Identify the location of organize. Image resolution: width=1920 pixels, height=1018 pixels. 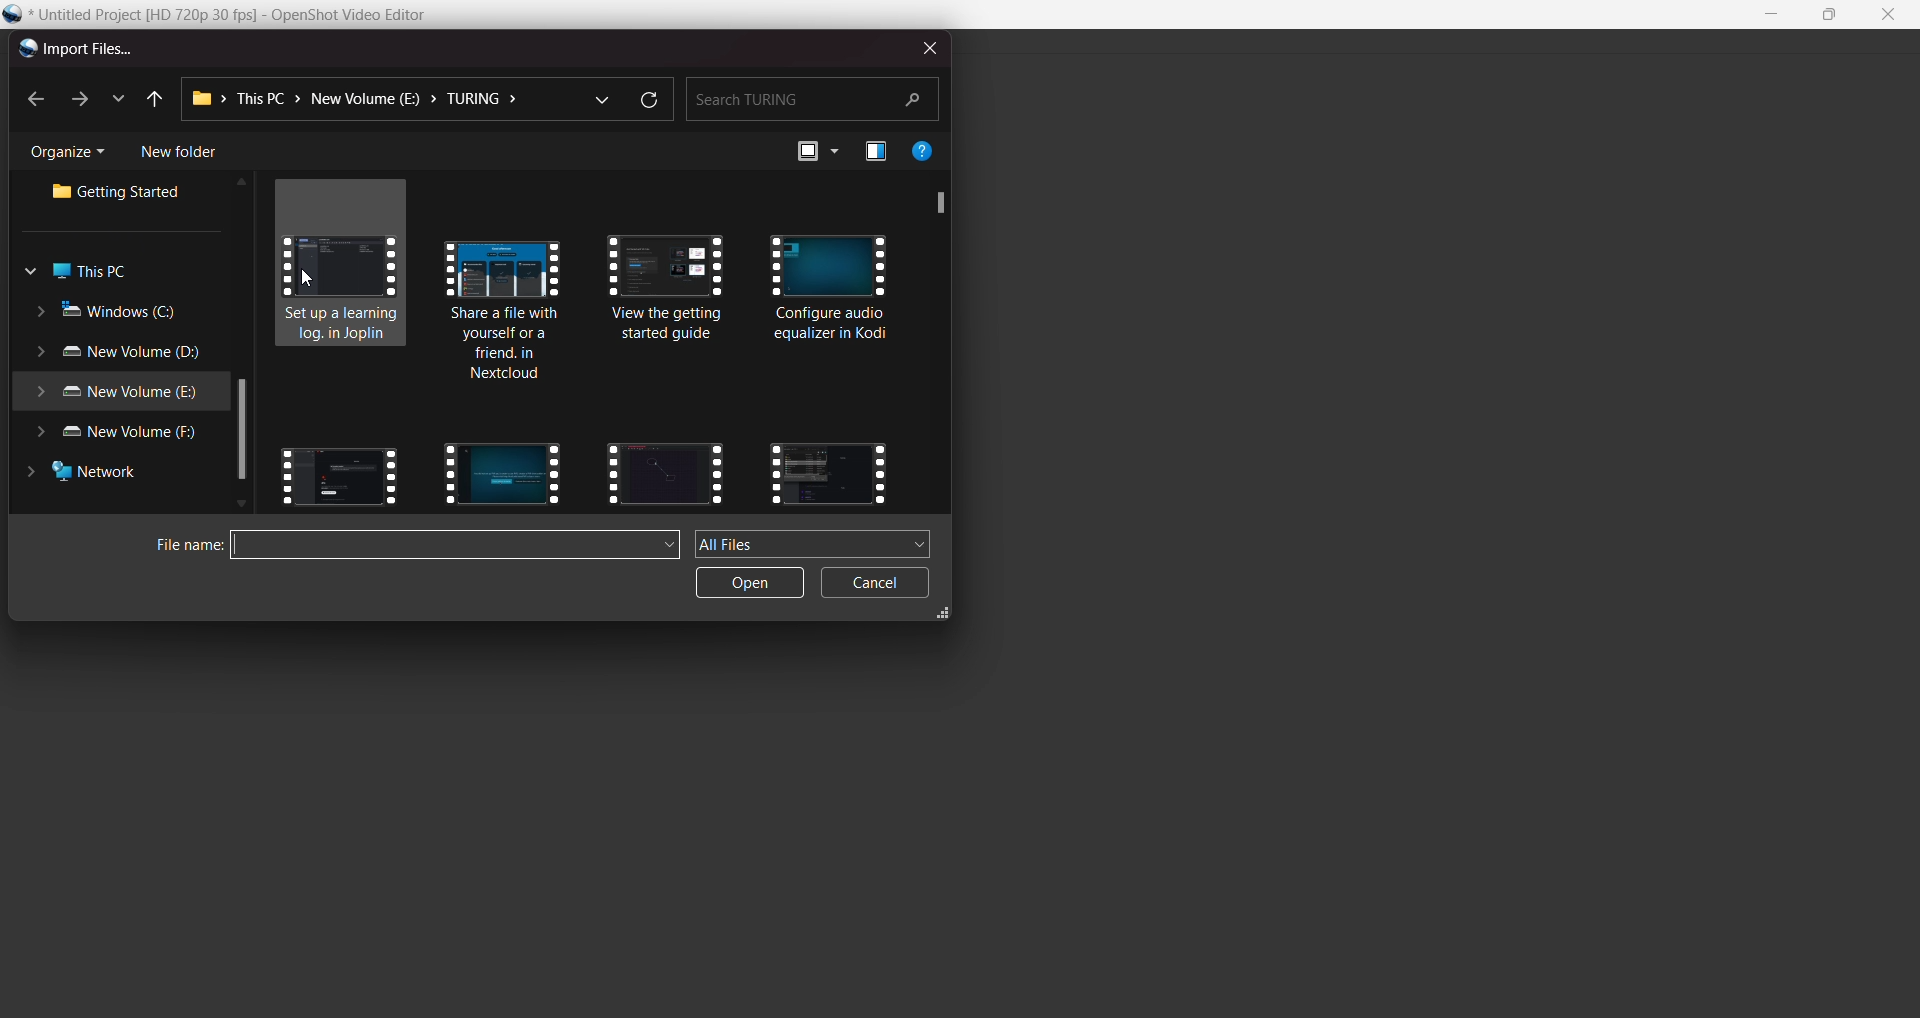
(73, 153).